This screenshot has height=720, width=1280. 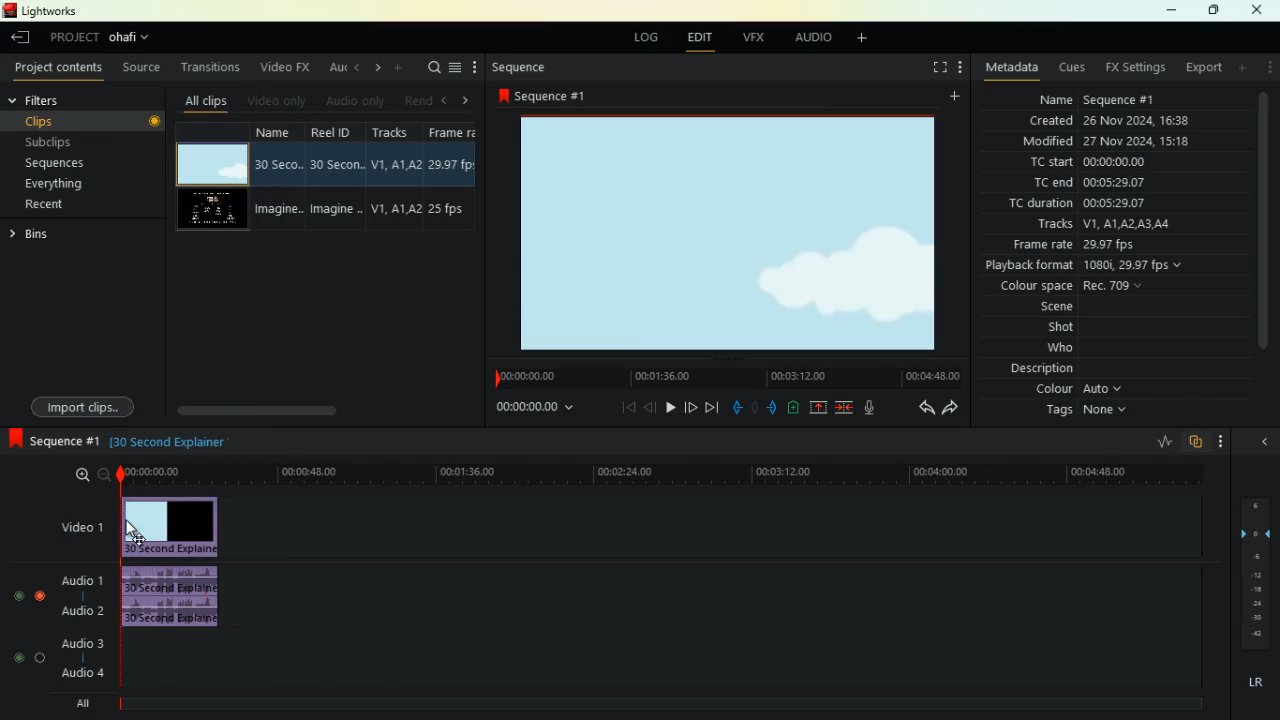 I want to click on scroll, so click(x=1263, y=230).